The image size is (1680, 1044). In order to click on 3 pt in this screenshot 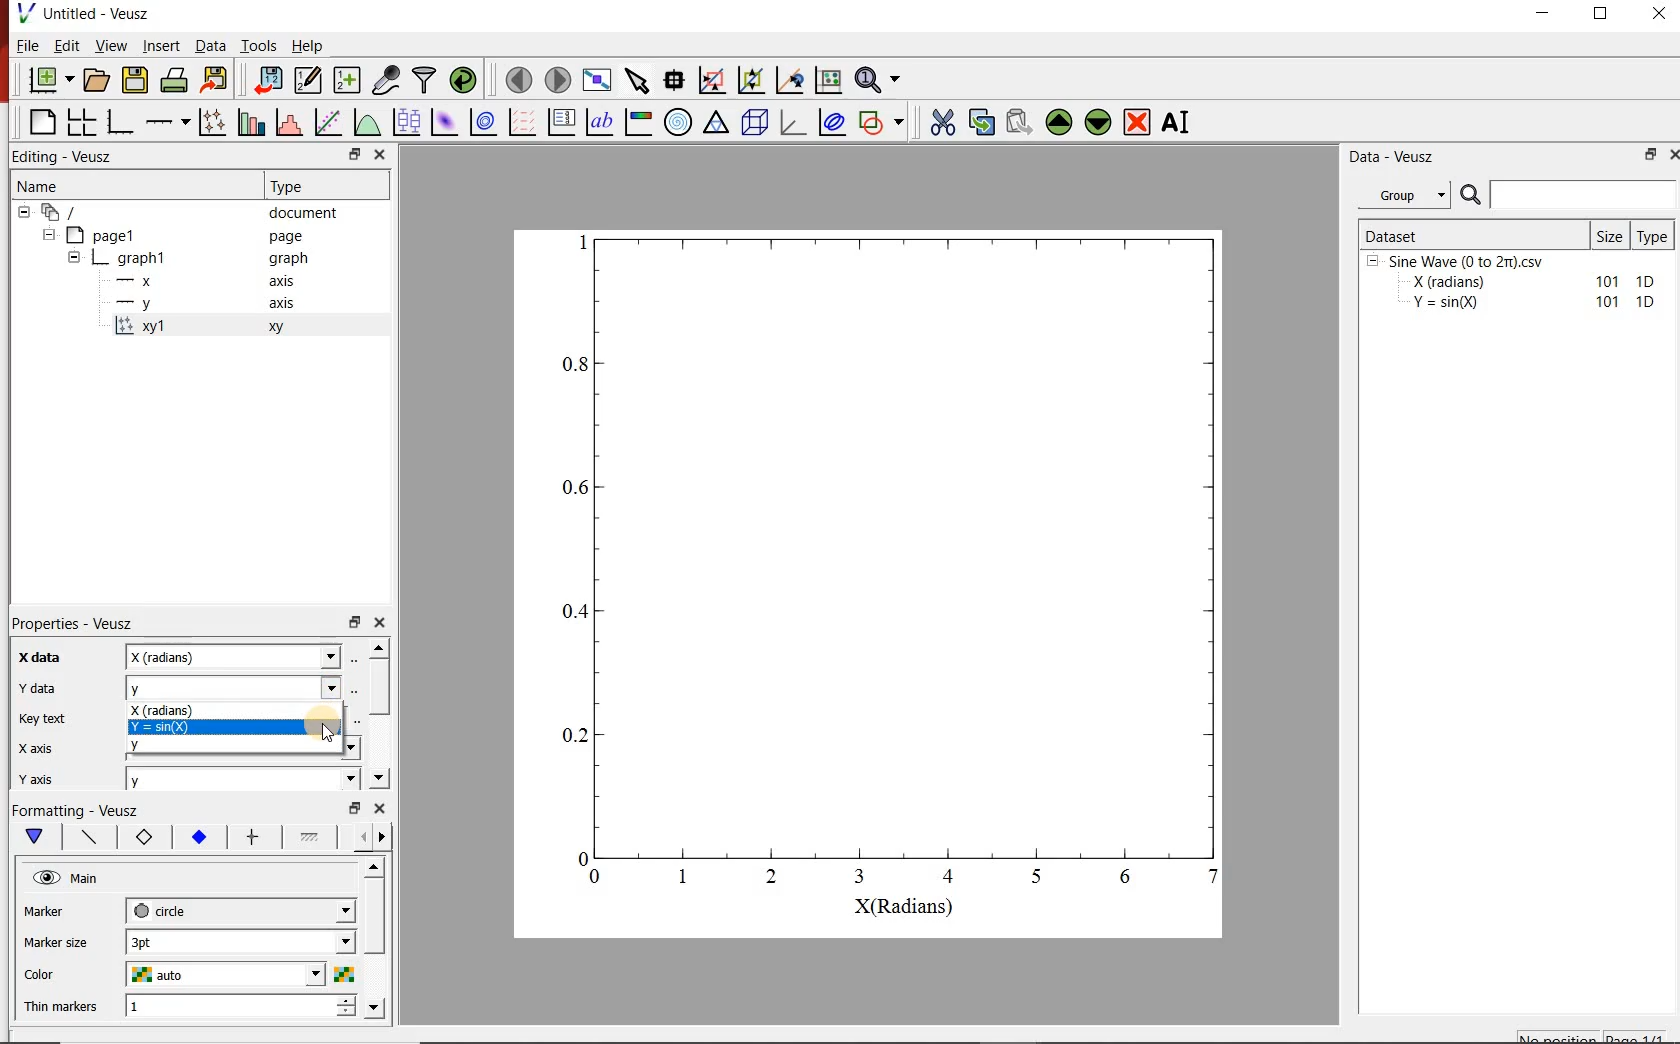, I will do `click(240, 940)`.